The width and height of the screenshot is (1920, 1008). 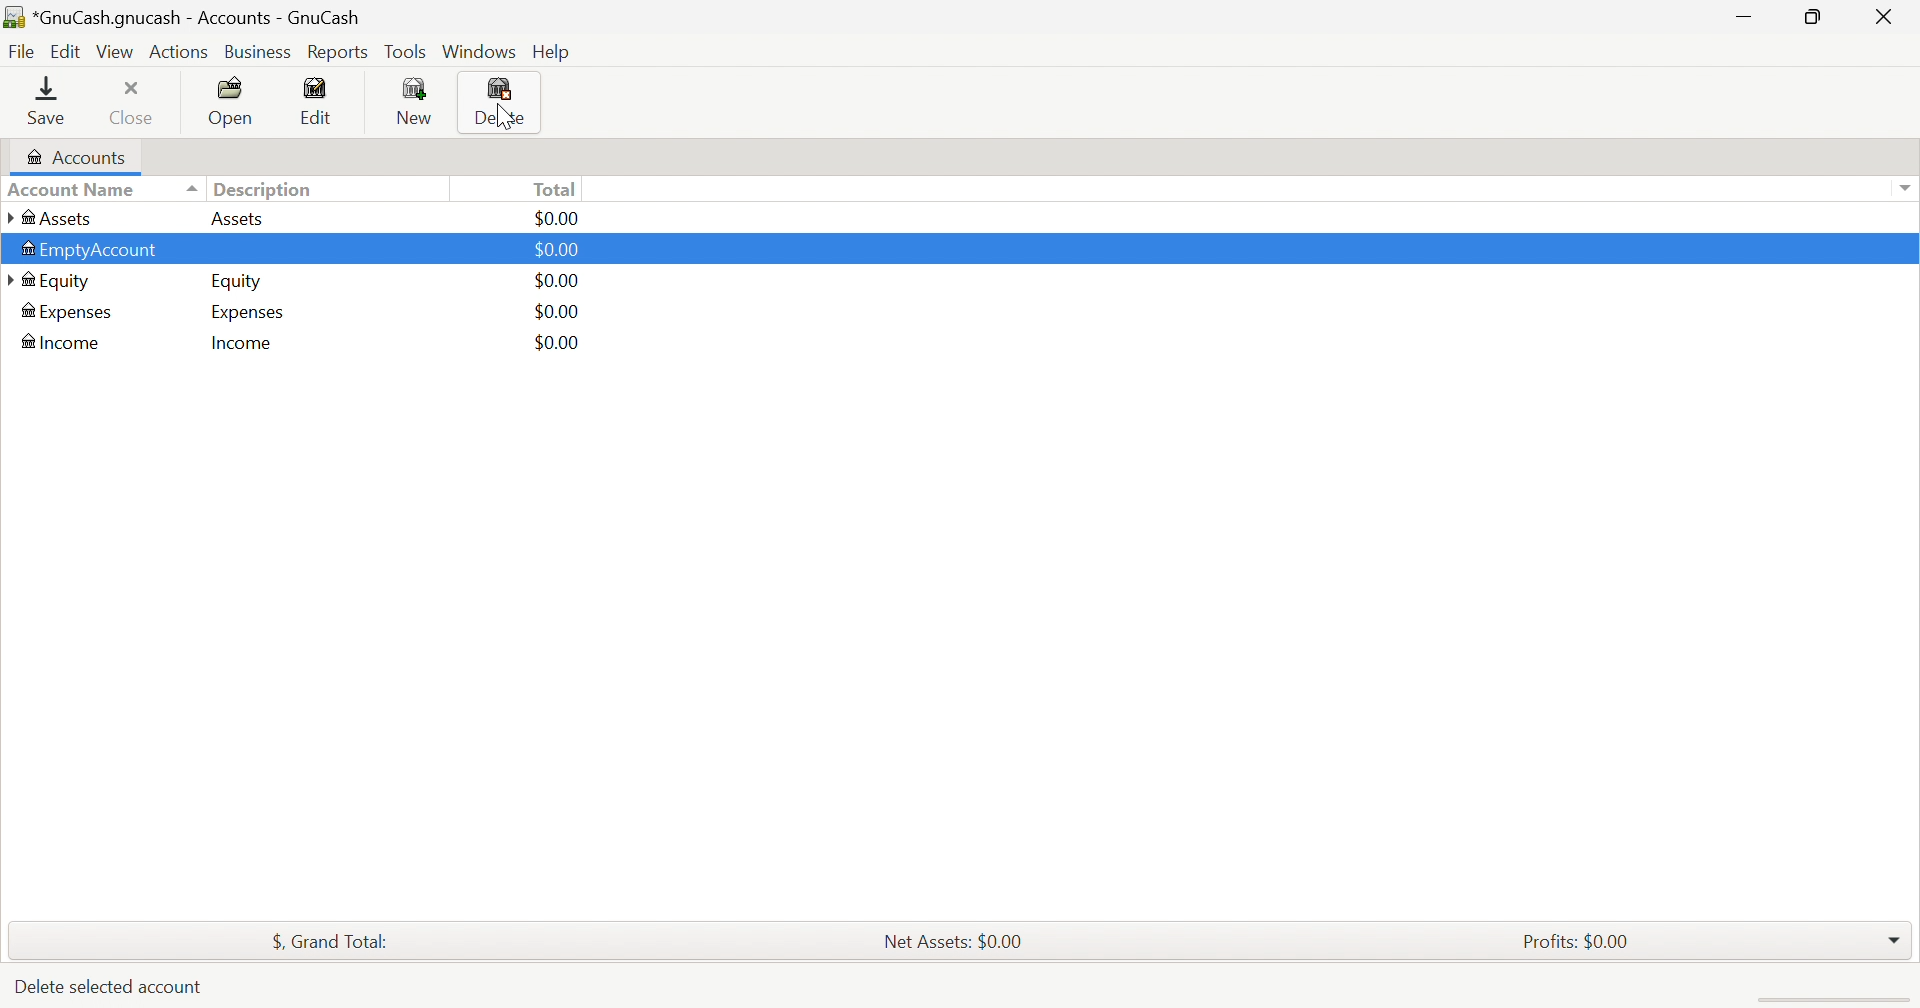 What do you see at coordinates (75, 156) in the screenshot?
I see `Accounts` at bounding box center [75, 156].